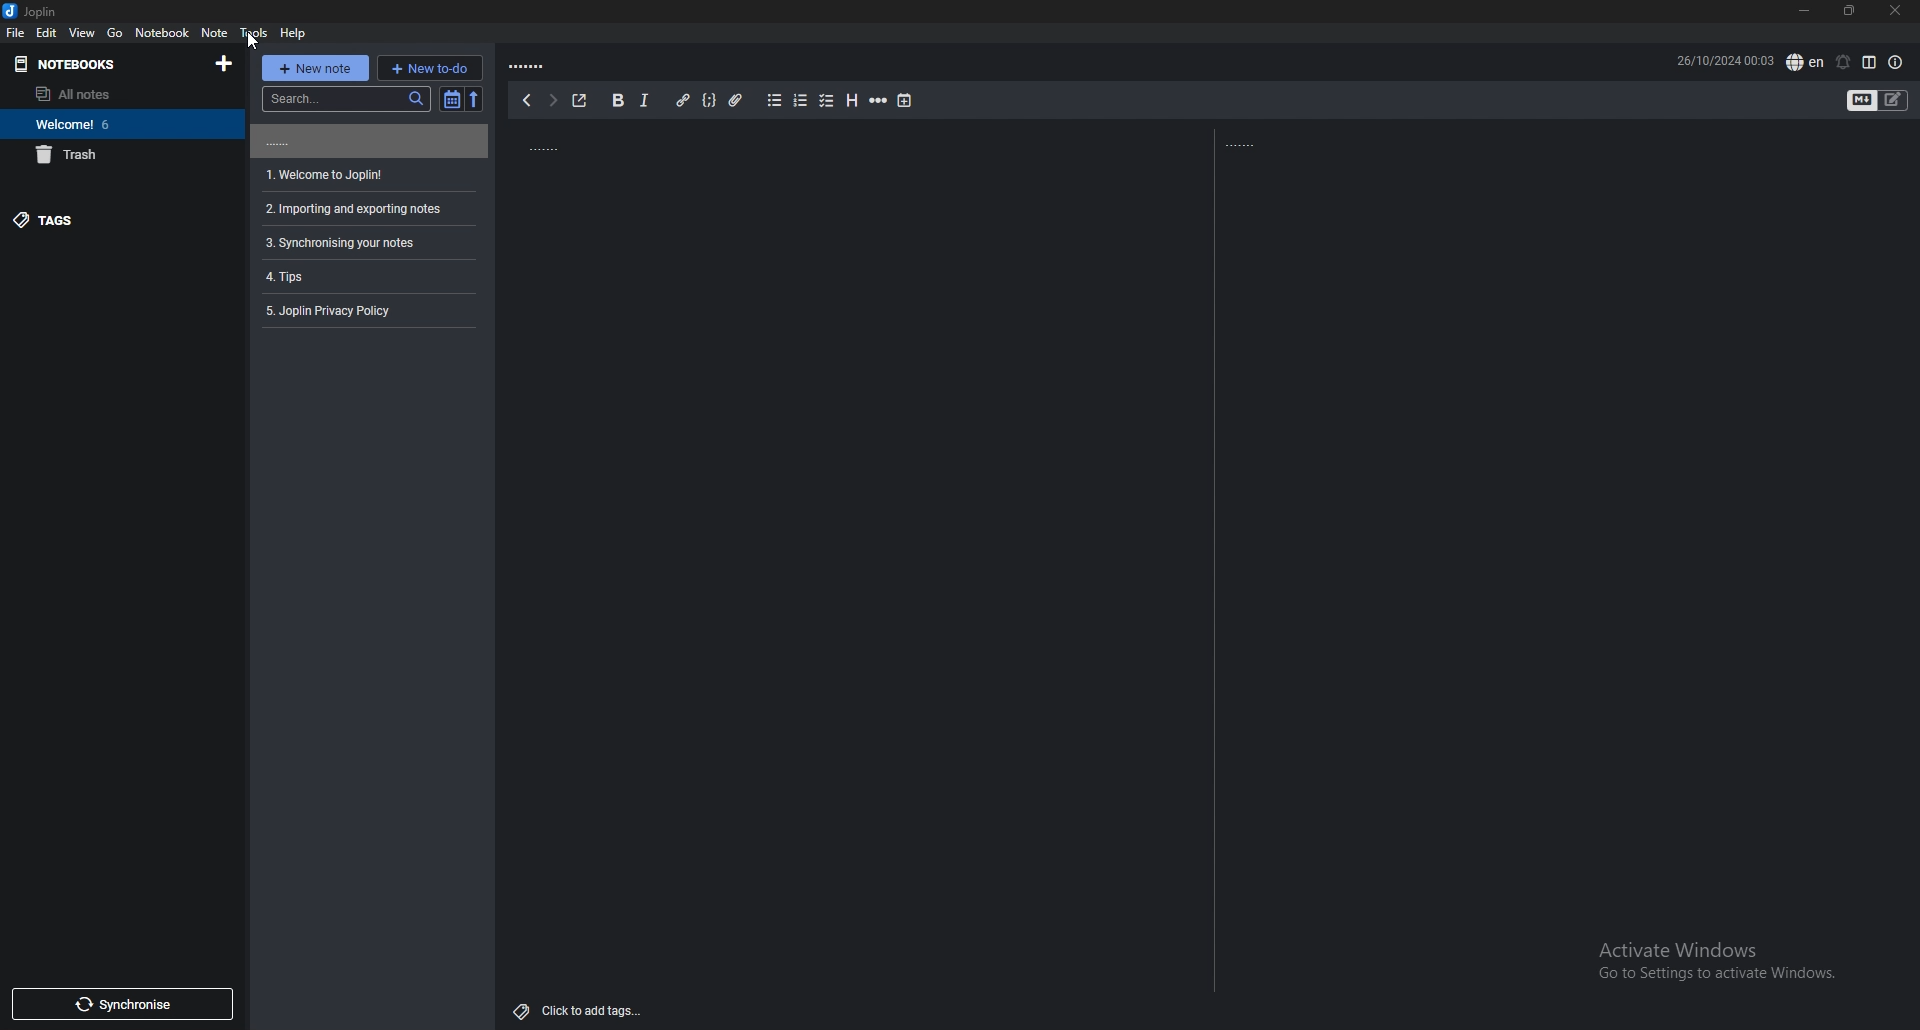  I want to click on 3. Synchronising your notes, so click(341, 243).